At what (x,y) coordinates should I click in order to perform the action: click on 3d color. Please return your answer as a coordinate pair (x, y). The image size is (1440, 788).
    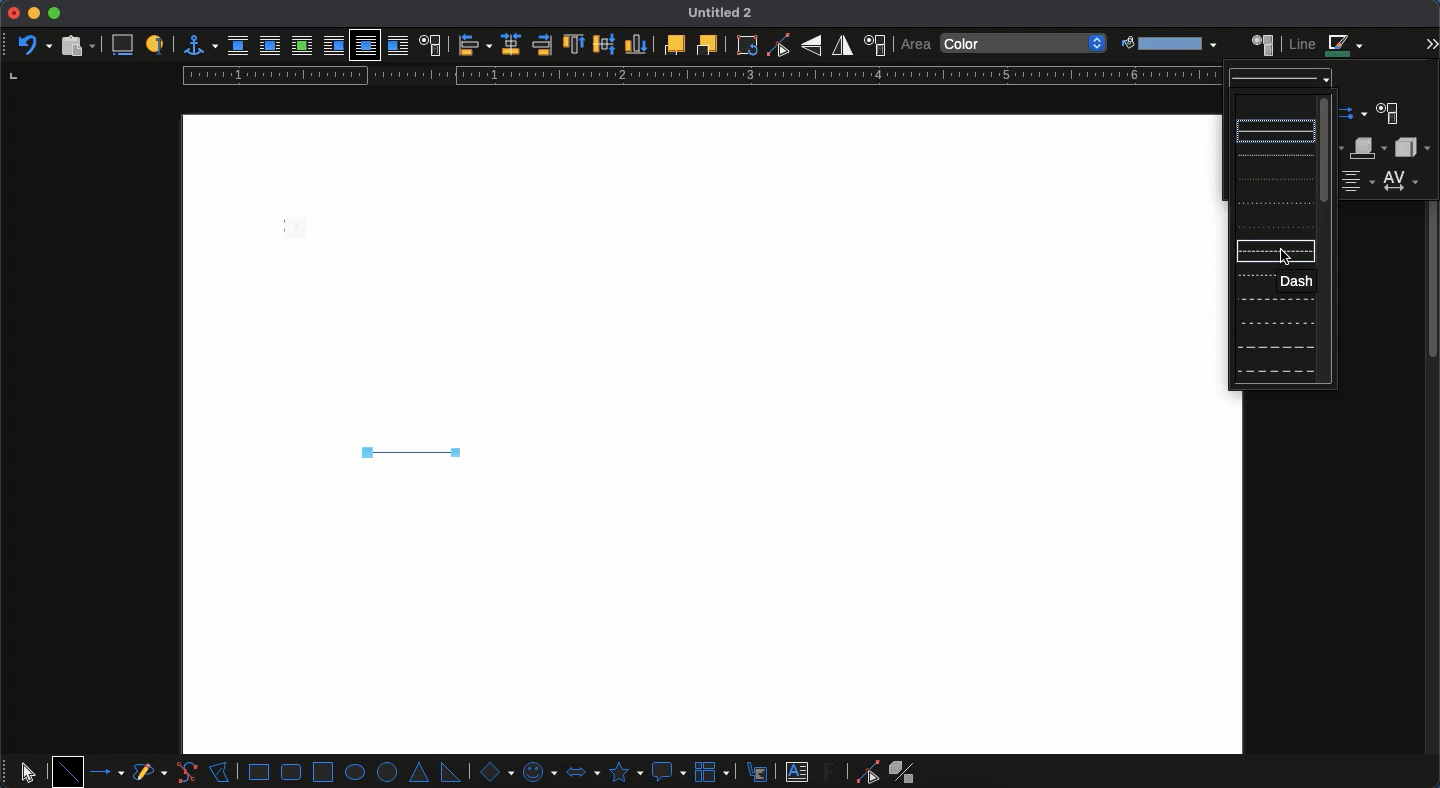
    Looking at the image, I should click on (1370, 148).